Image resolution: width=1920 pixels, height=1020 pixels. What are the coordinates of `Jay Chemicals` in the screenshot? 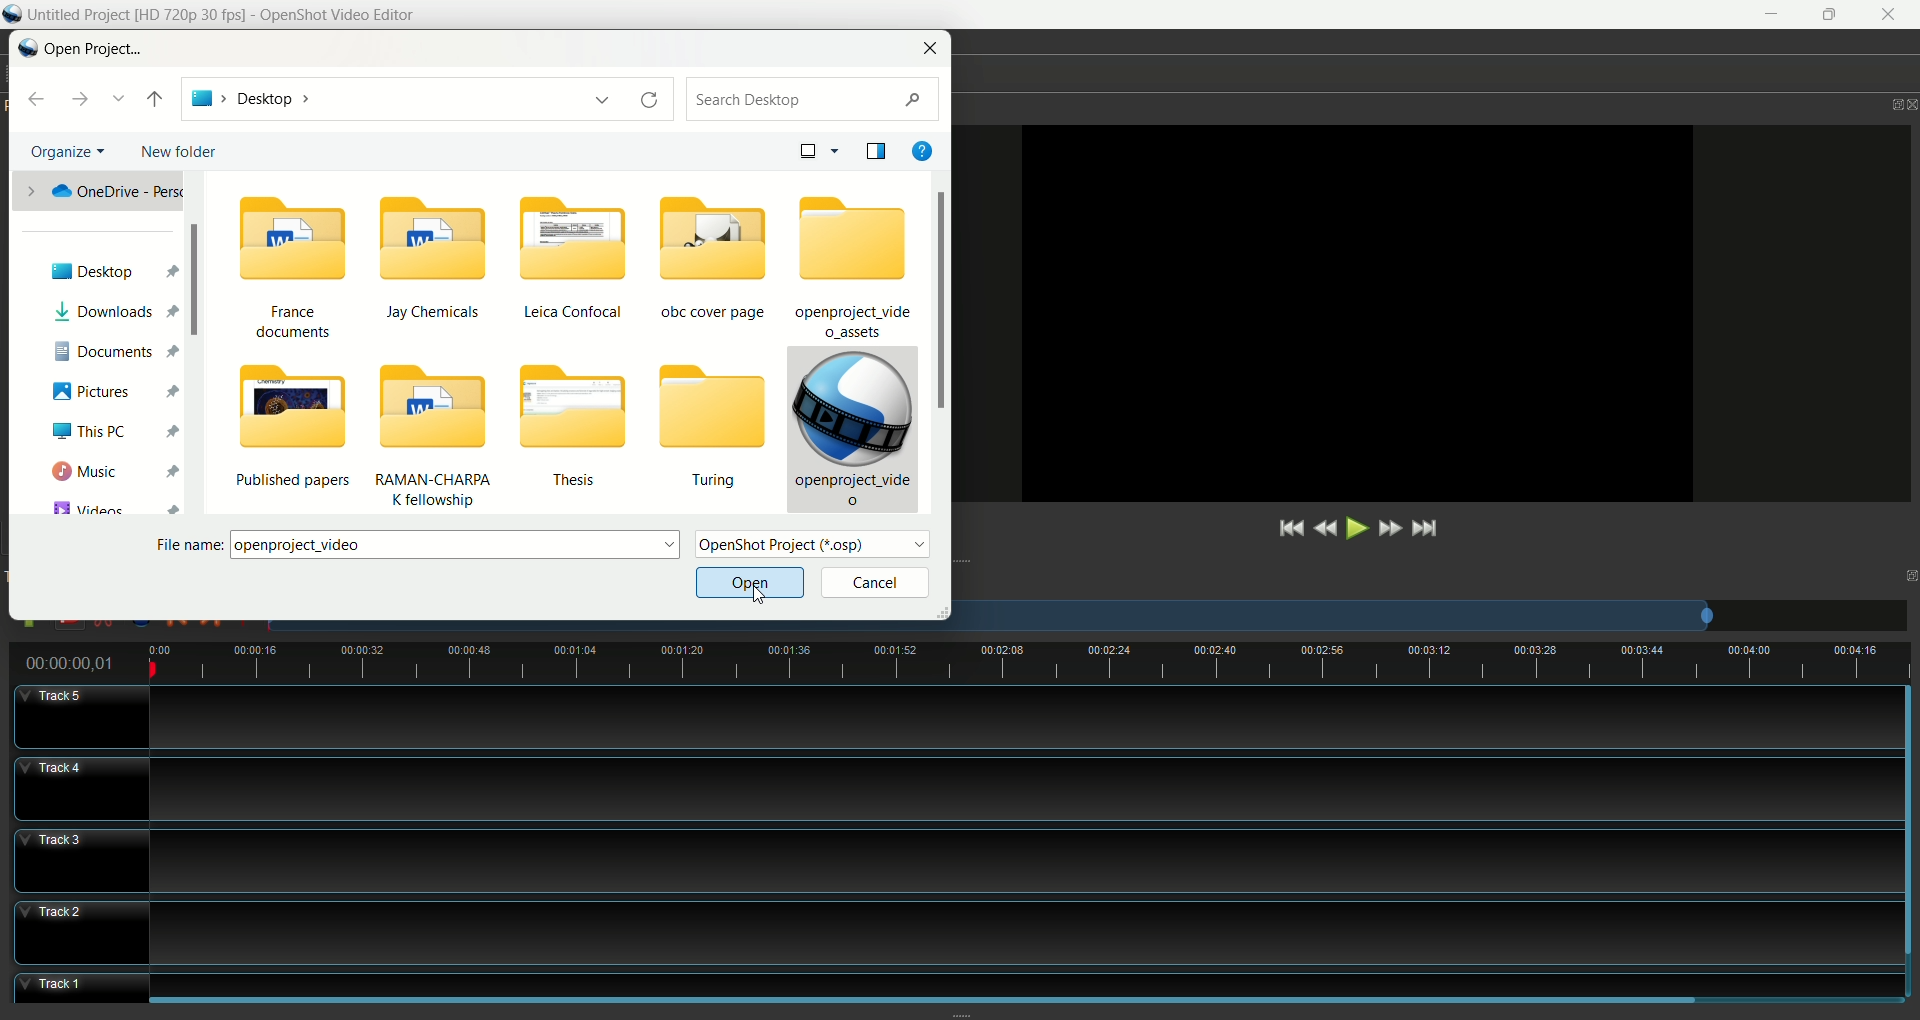 It's located at (437, 262).